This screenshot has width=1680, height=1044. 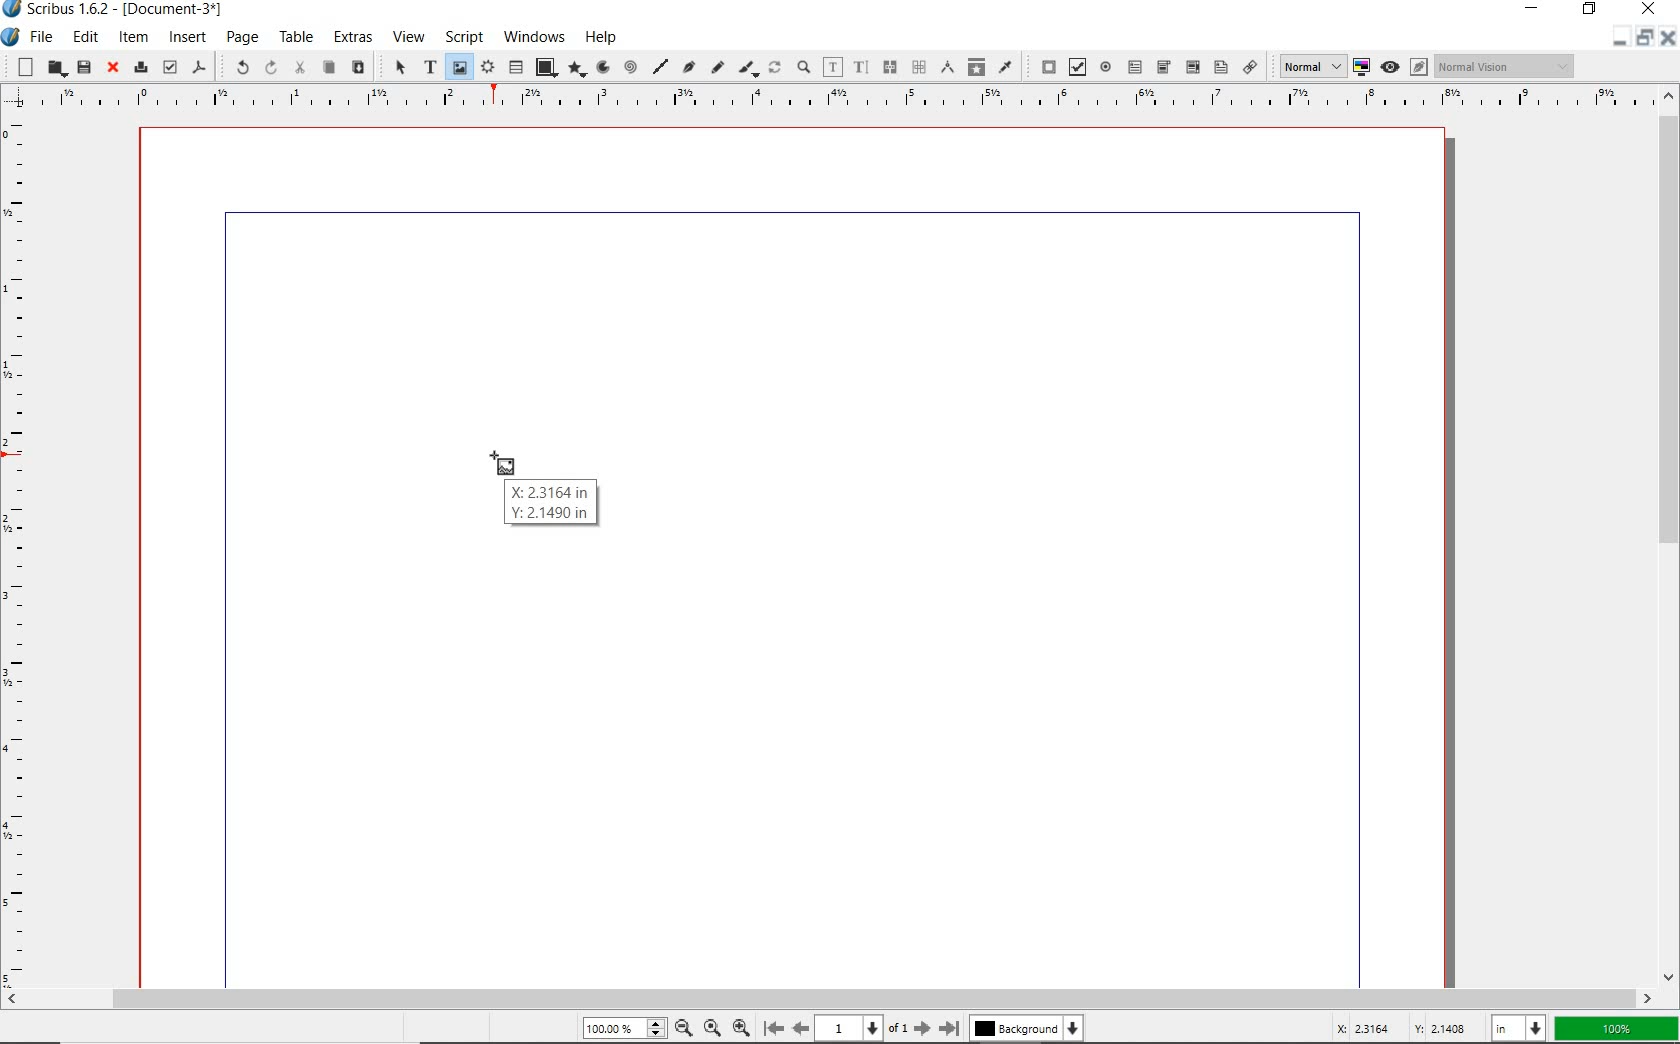 I want to click on link annotation, so click(x=1252, y=68).